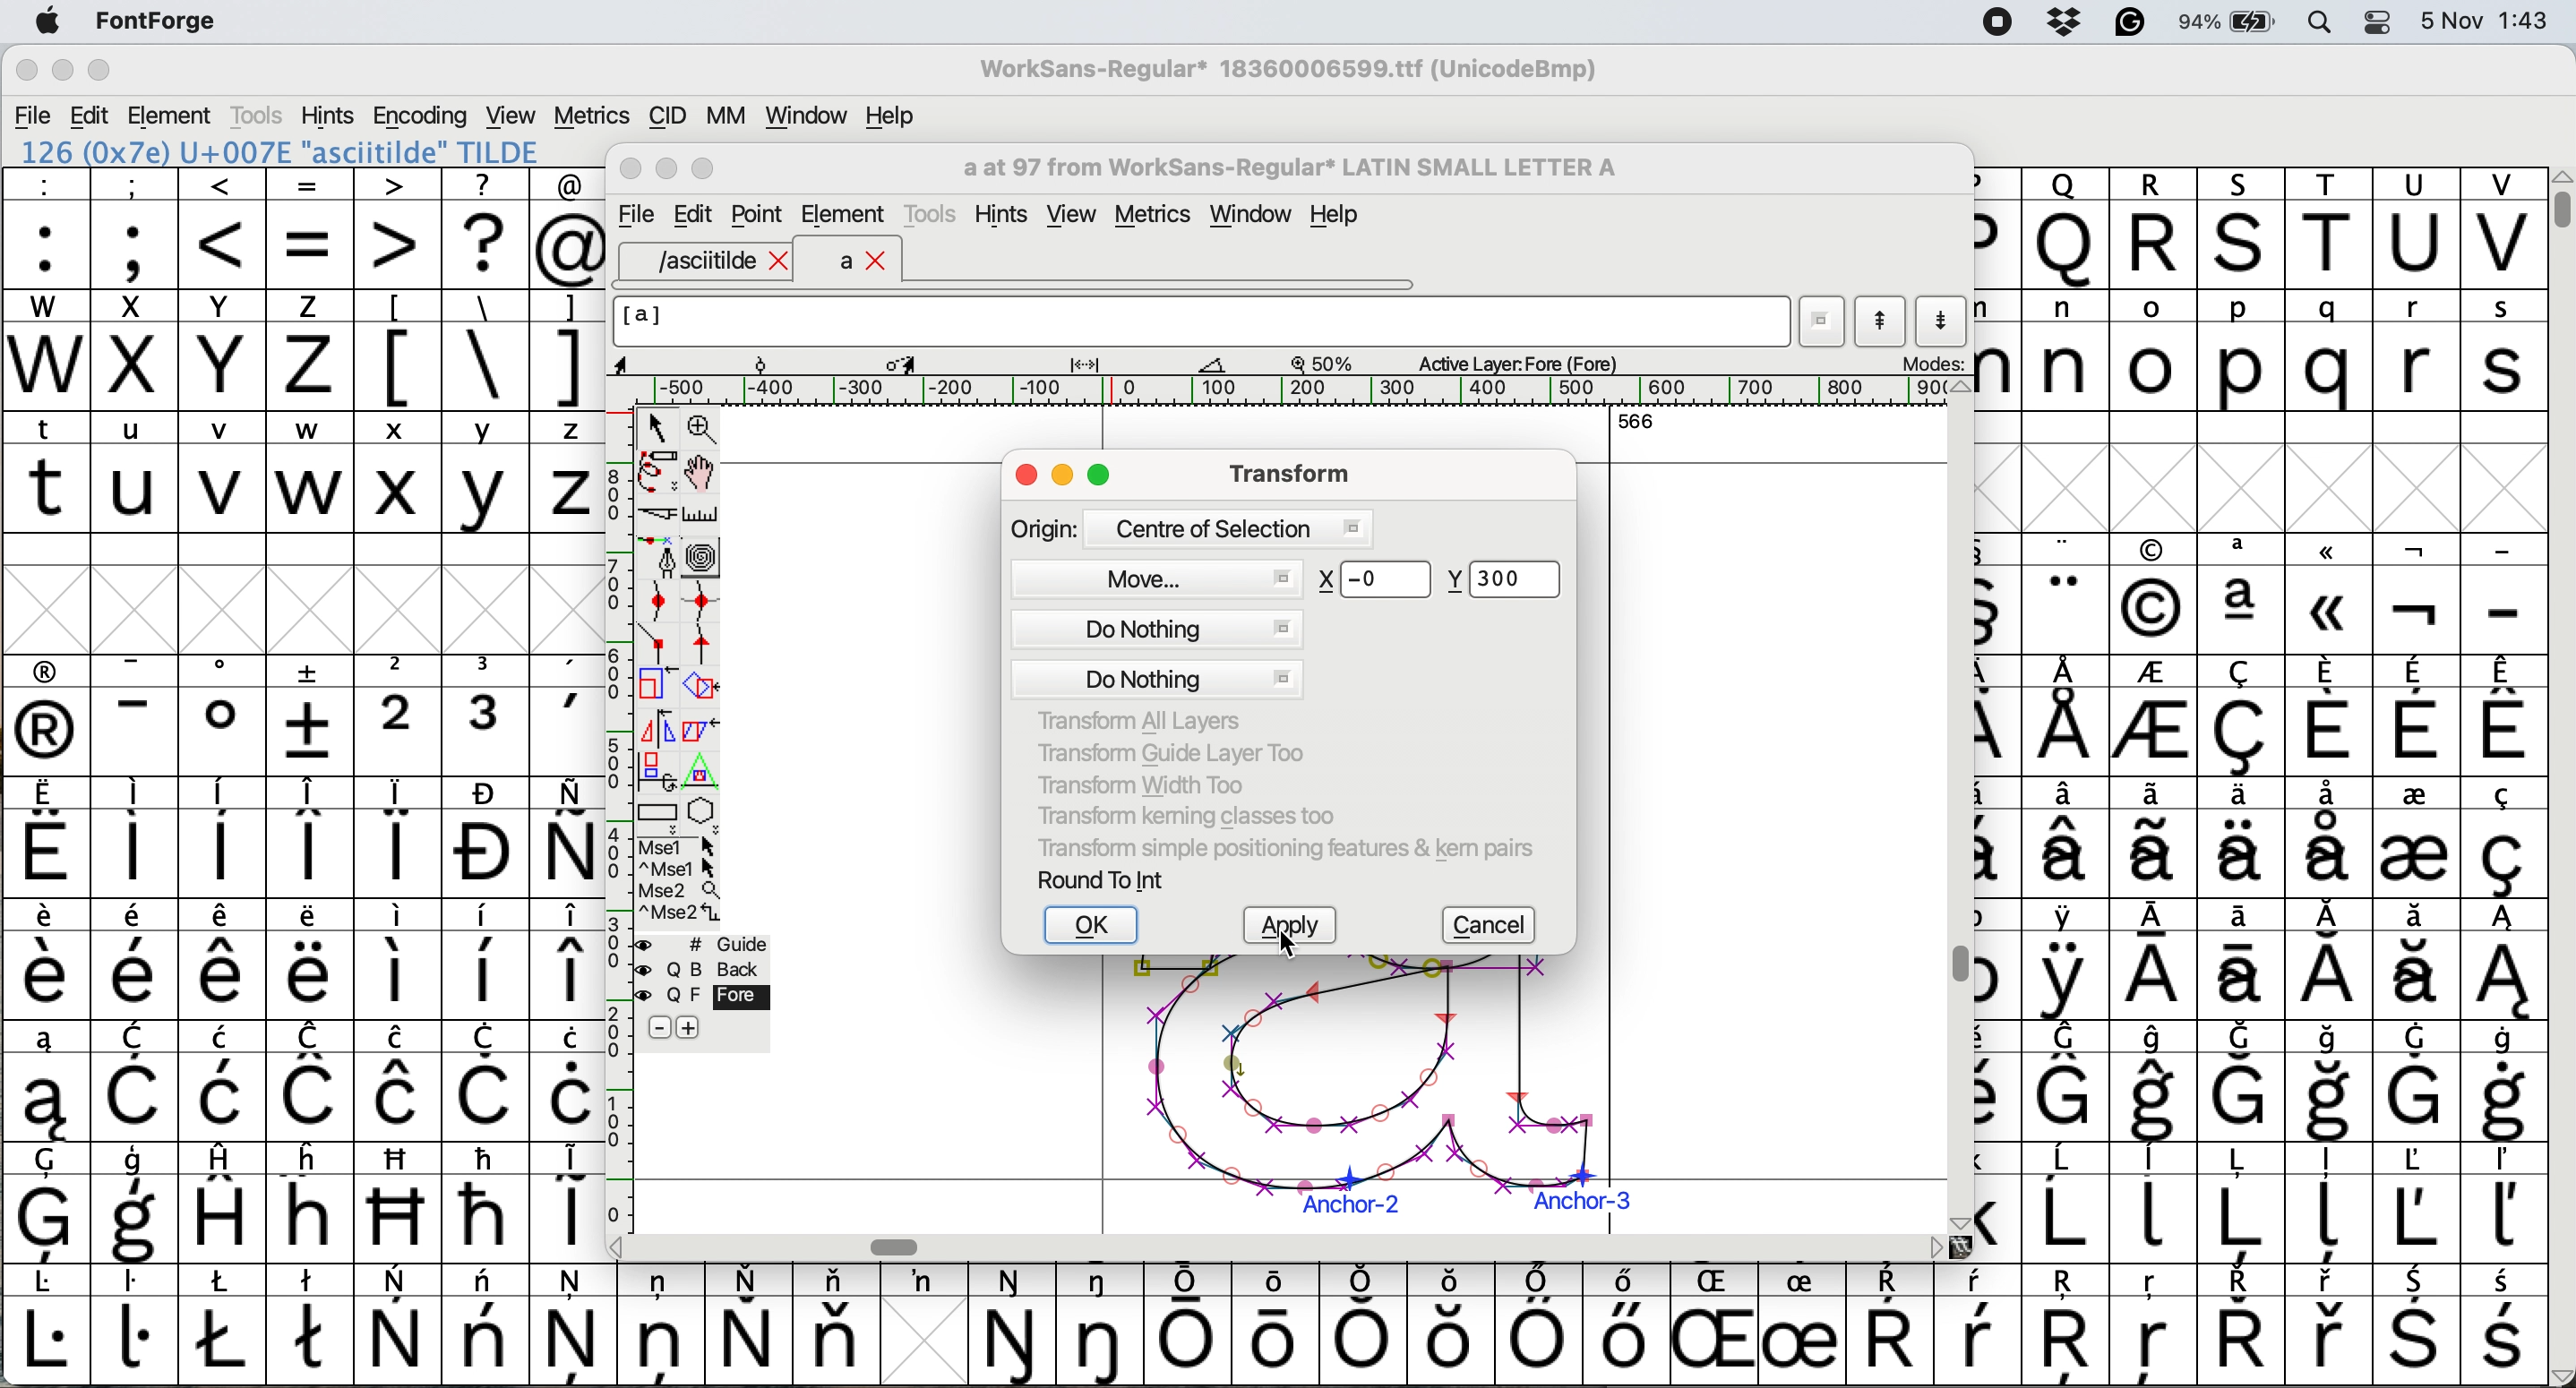  I want to click on symbol, so click(228, 1081).